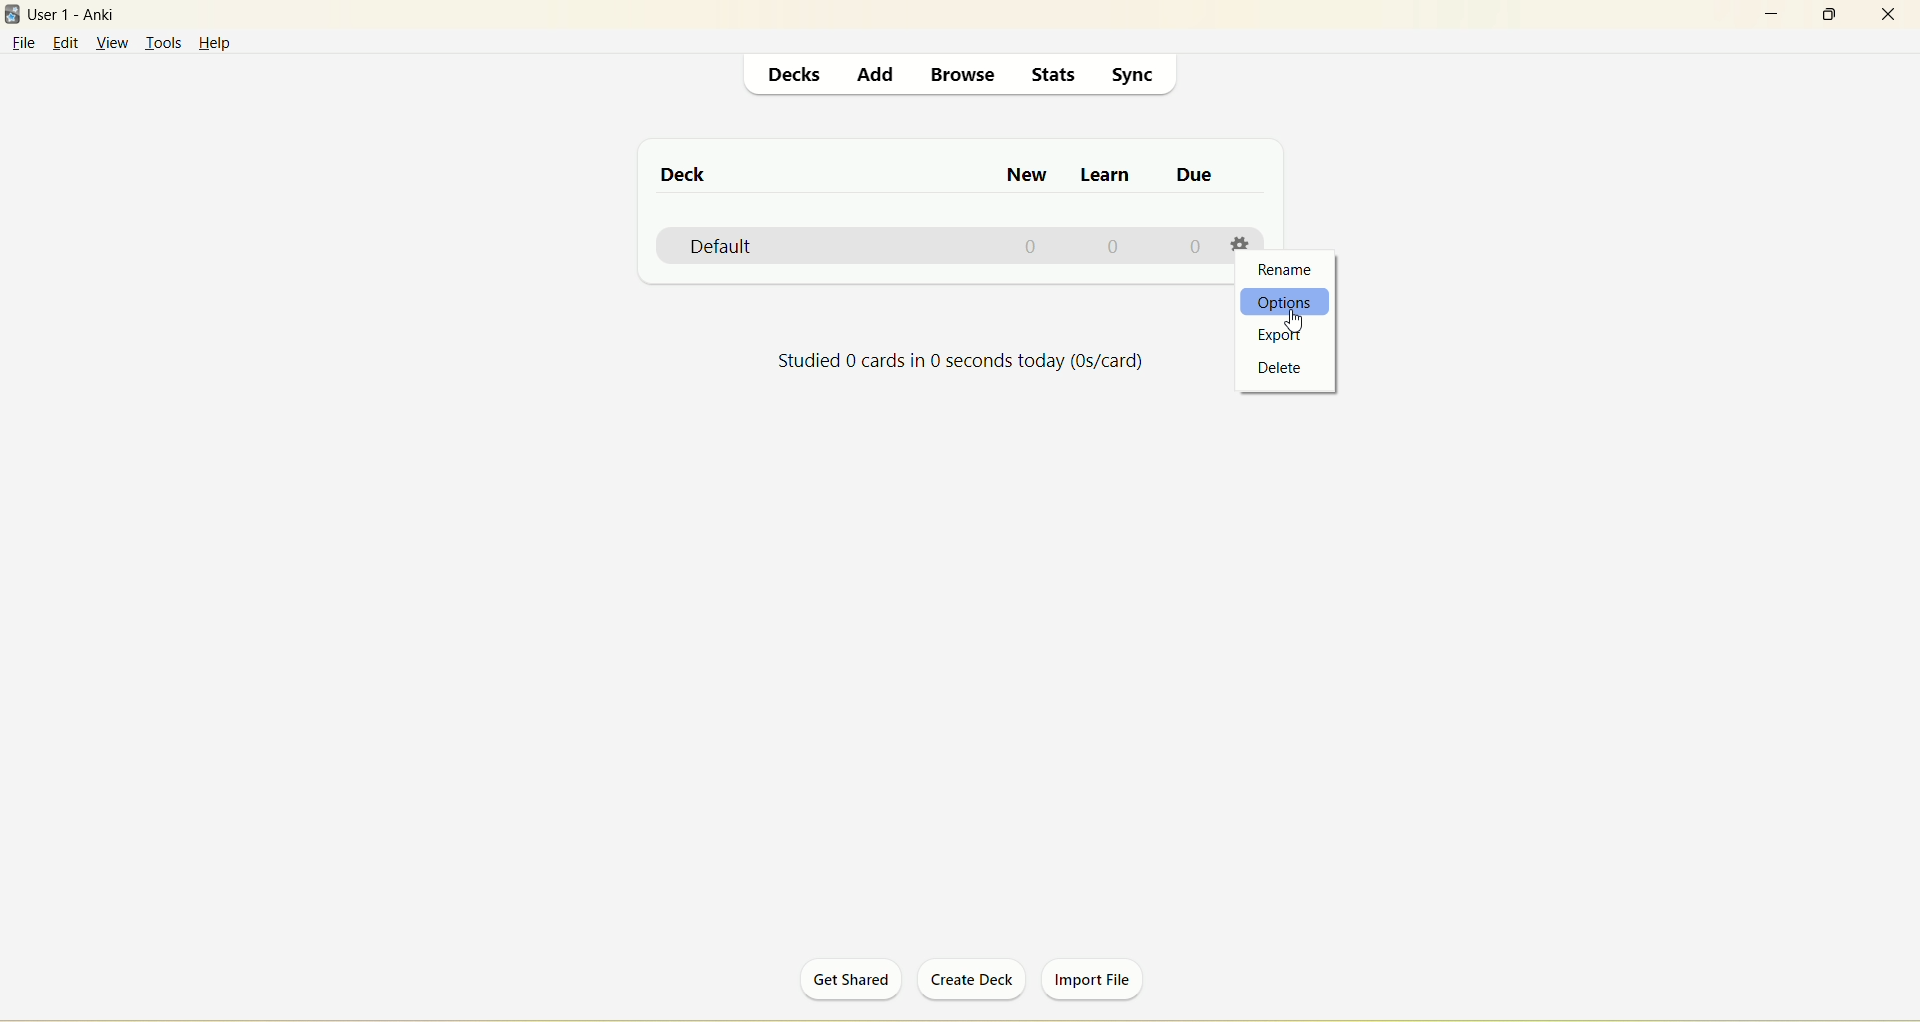  Describe the element at coordinates (1139, 77) in the screenshot. I see `sync` at that location.